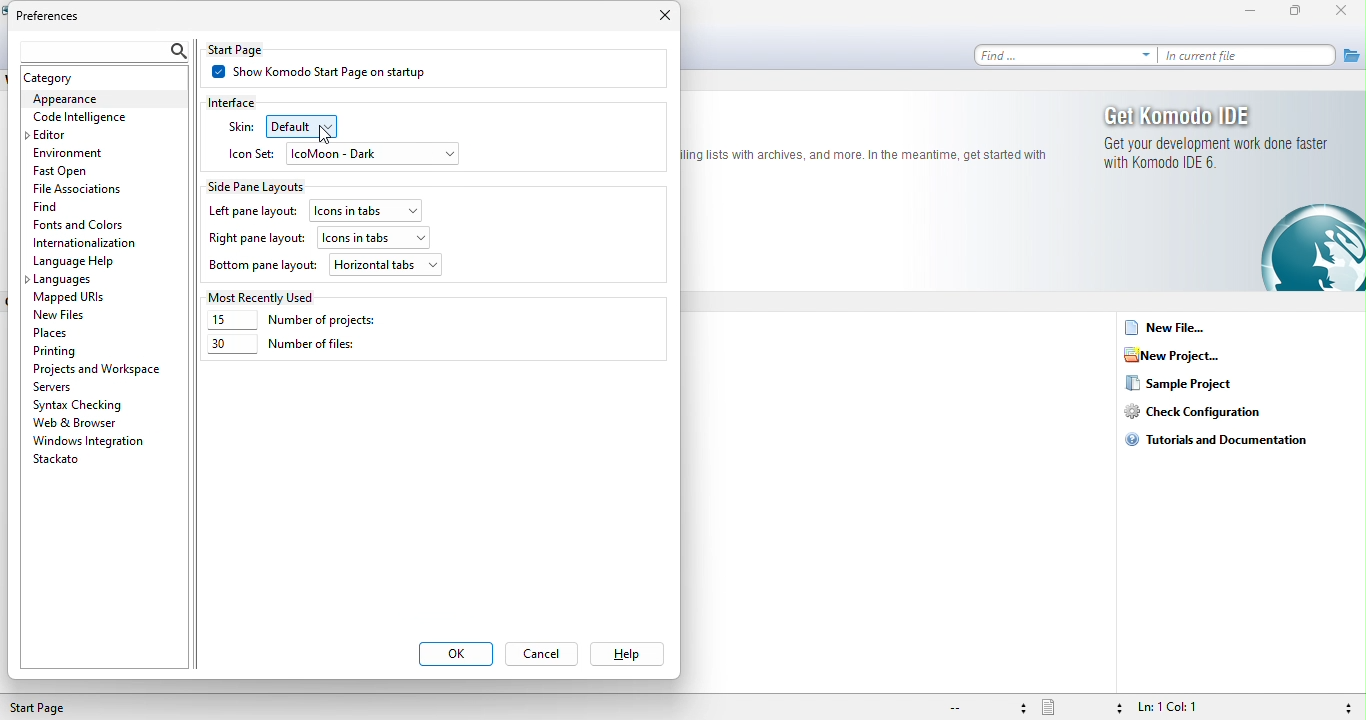 The height and width of the screenshot is (720, 1366). Describe the element at coordinates (1220, 115) in the screenshot. I see `get komodo ide` at that location.